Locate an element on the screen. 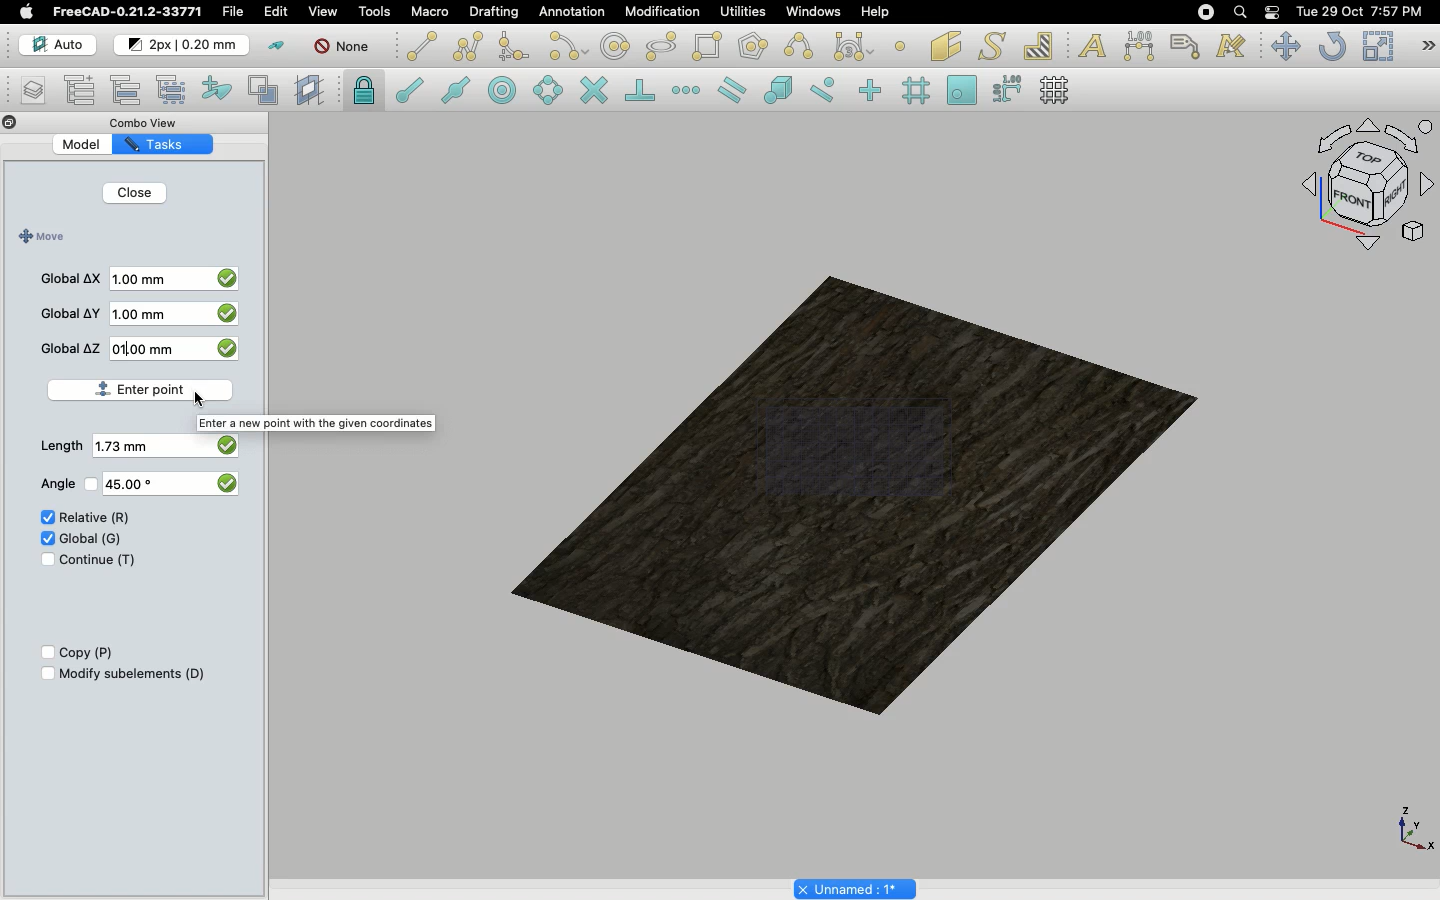 The width and height of the screenshot is (1440, 900). Model is located at coordinates (95, 145).